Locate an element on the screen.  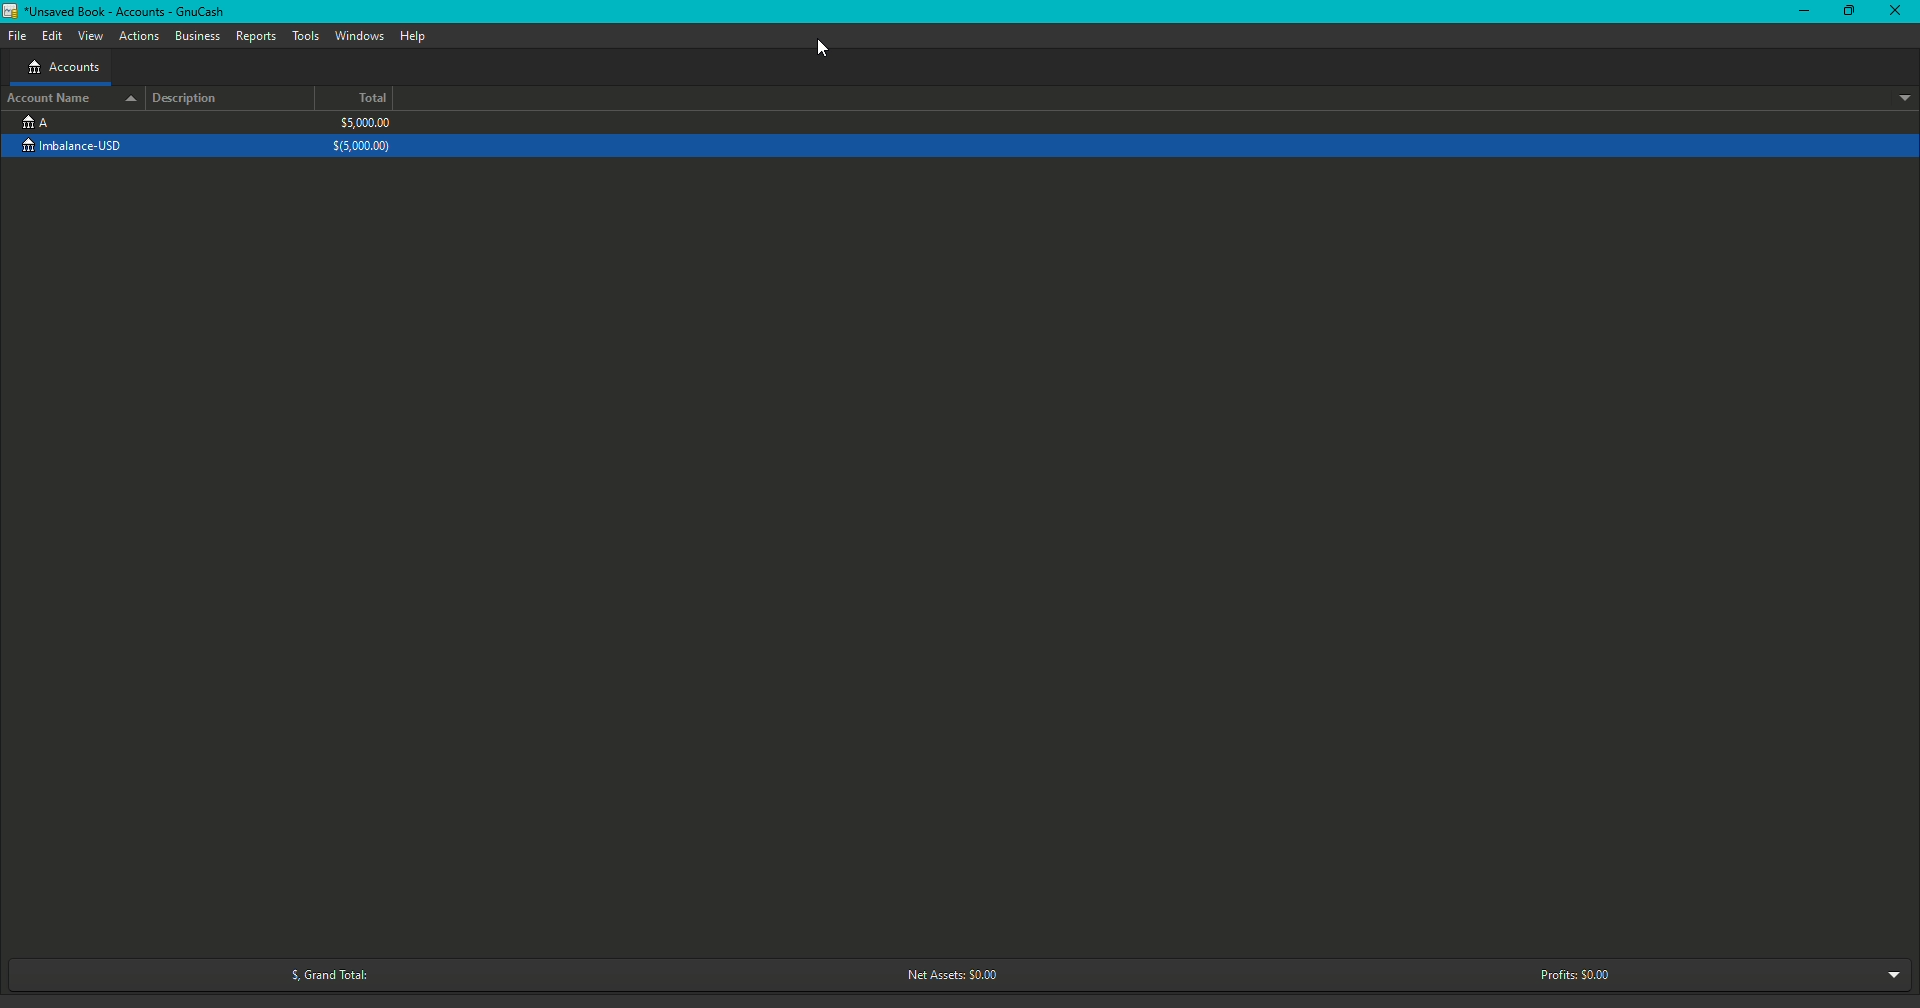
Business is located at coordinates (198, 37).